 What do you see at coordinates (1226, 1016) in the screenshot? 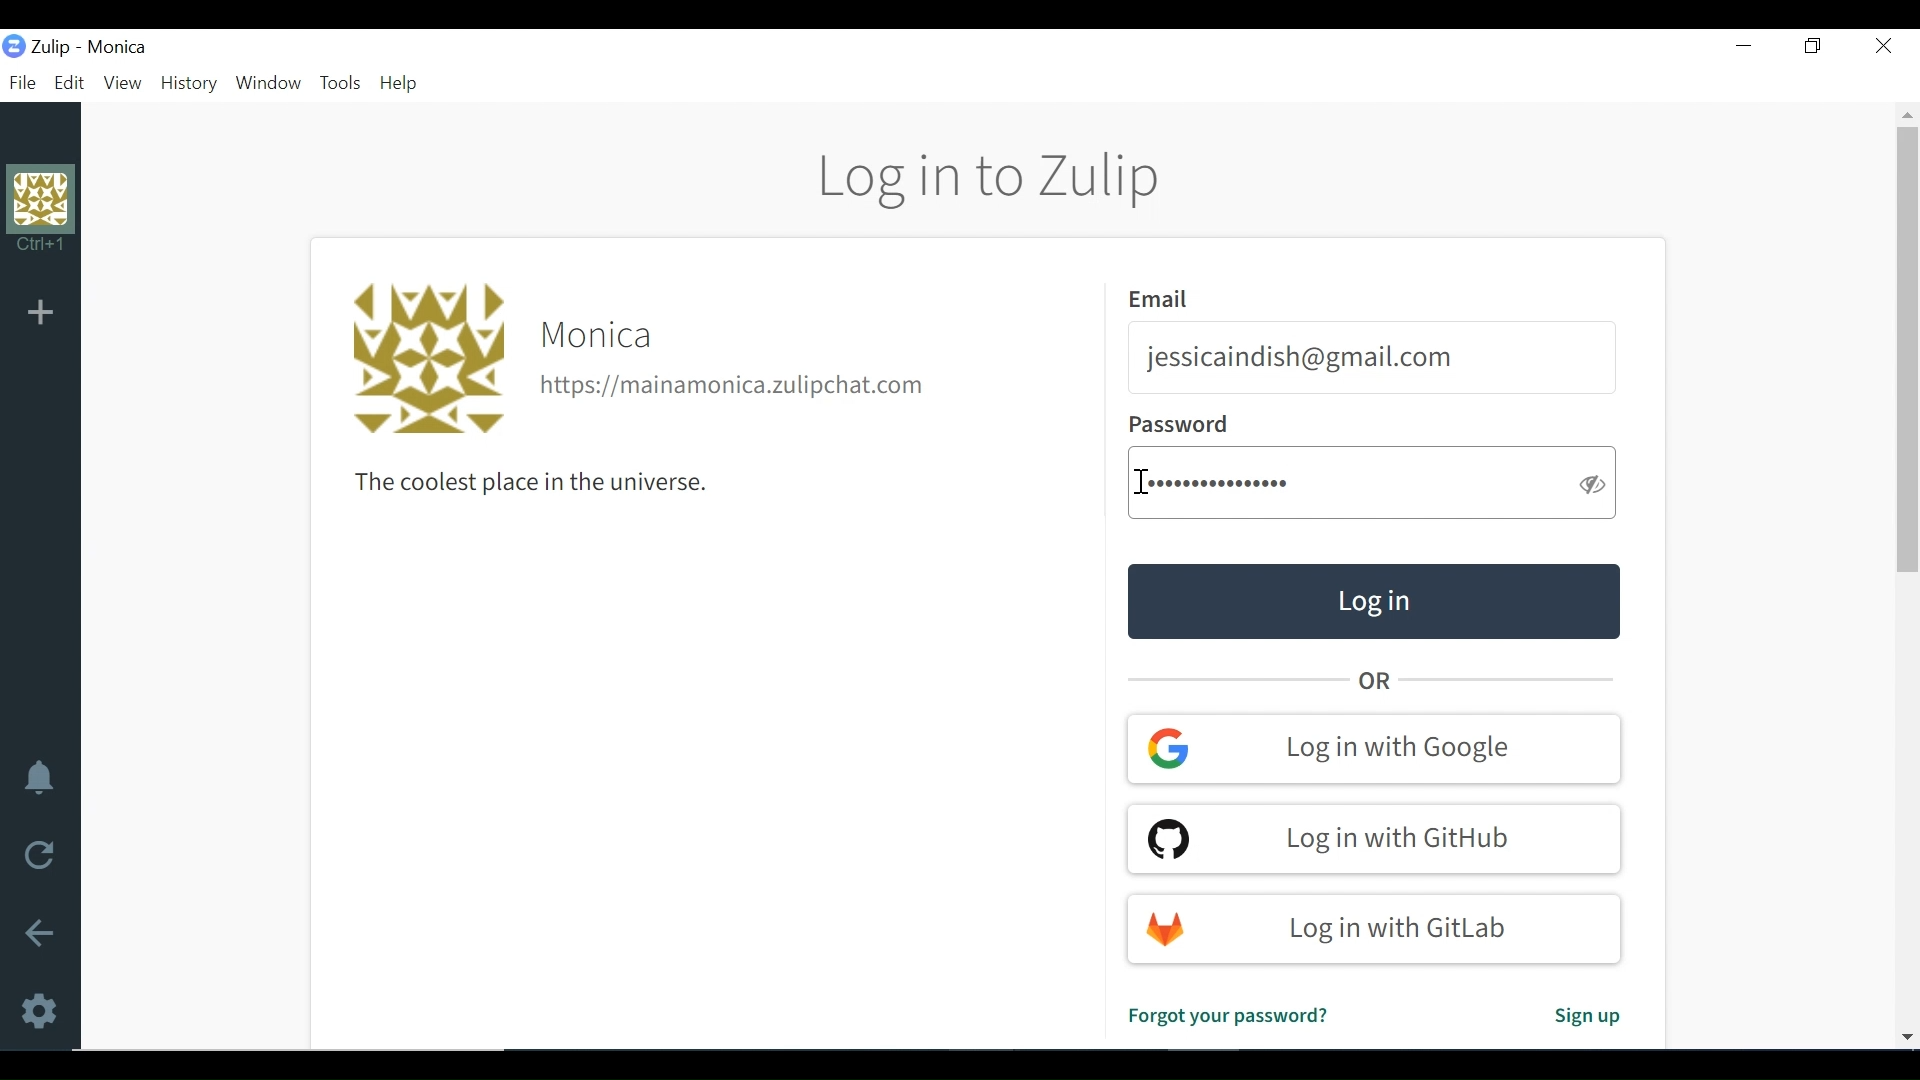
I see `Forgot password` at bounding box center [1226, 1016].